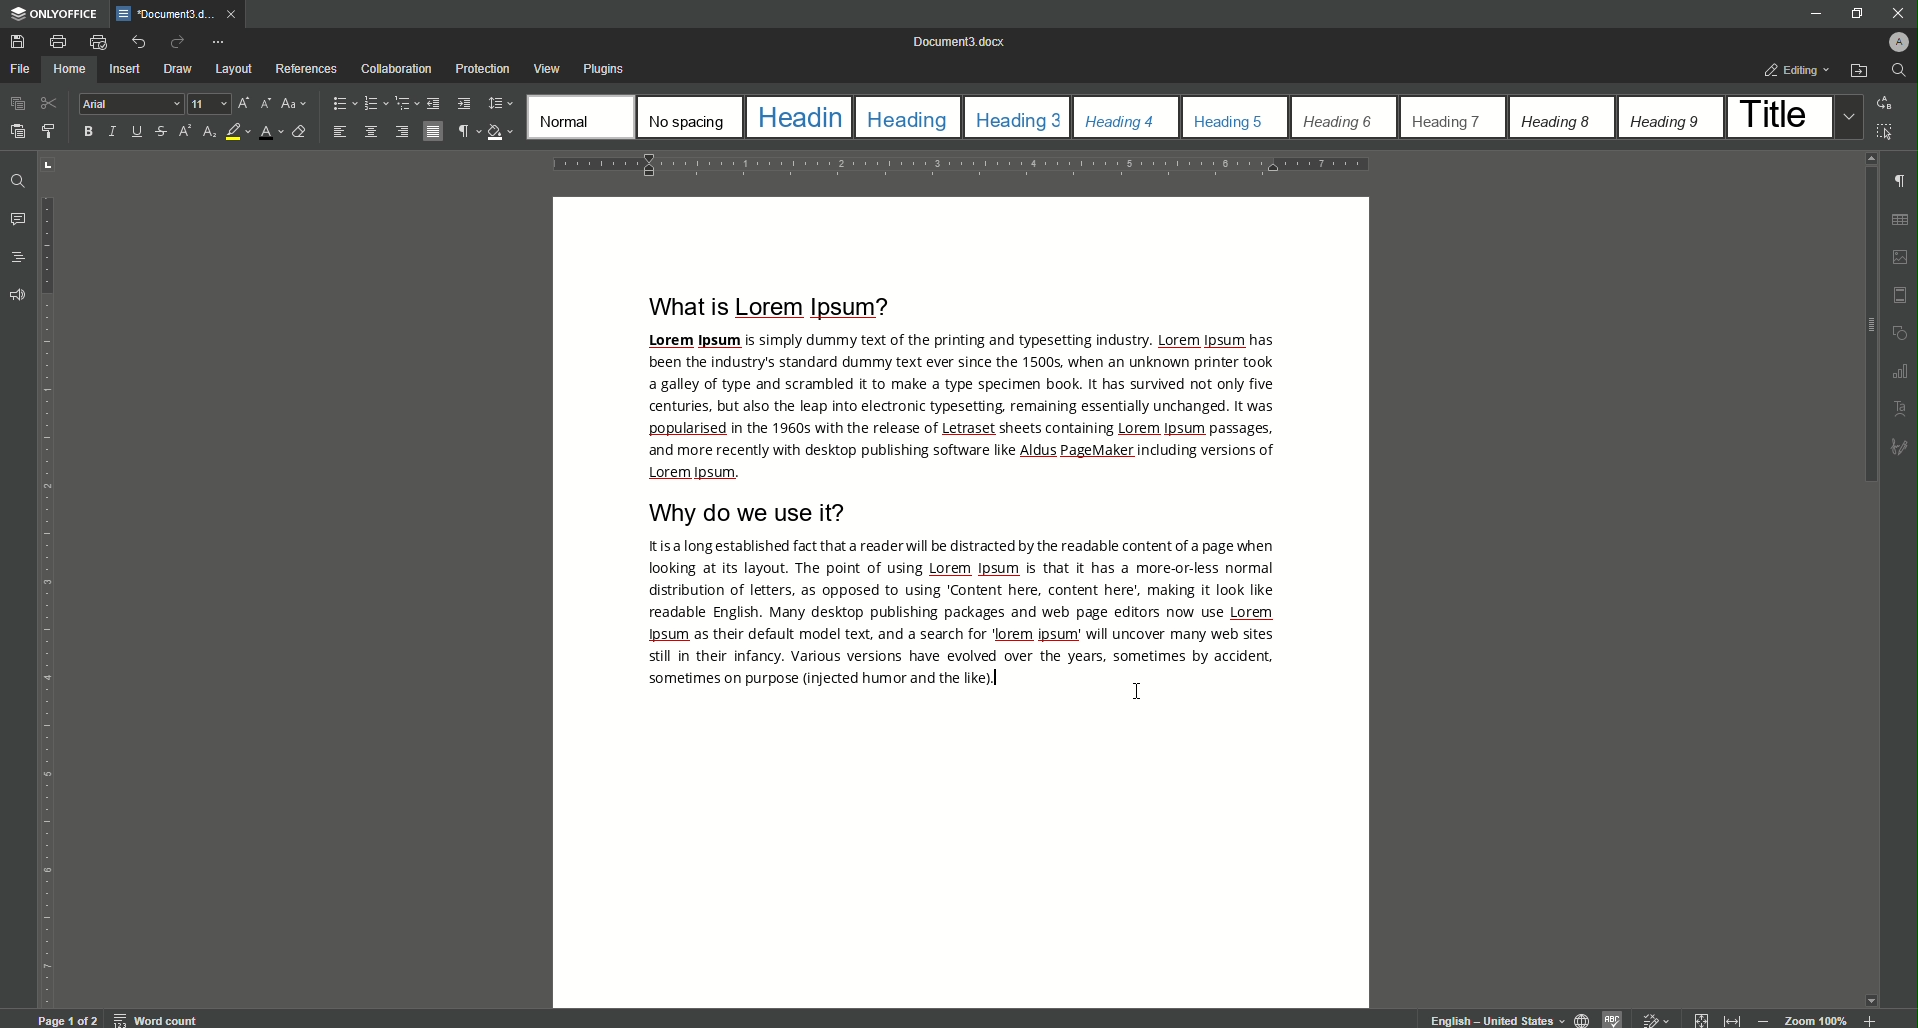 The width and height of the screenshot is (1918, 1028). What do you see at coordinates (1869, 1018) in the screenshot?
I see `Zoom in` at bounding box center [1869, 1018].